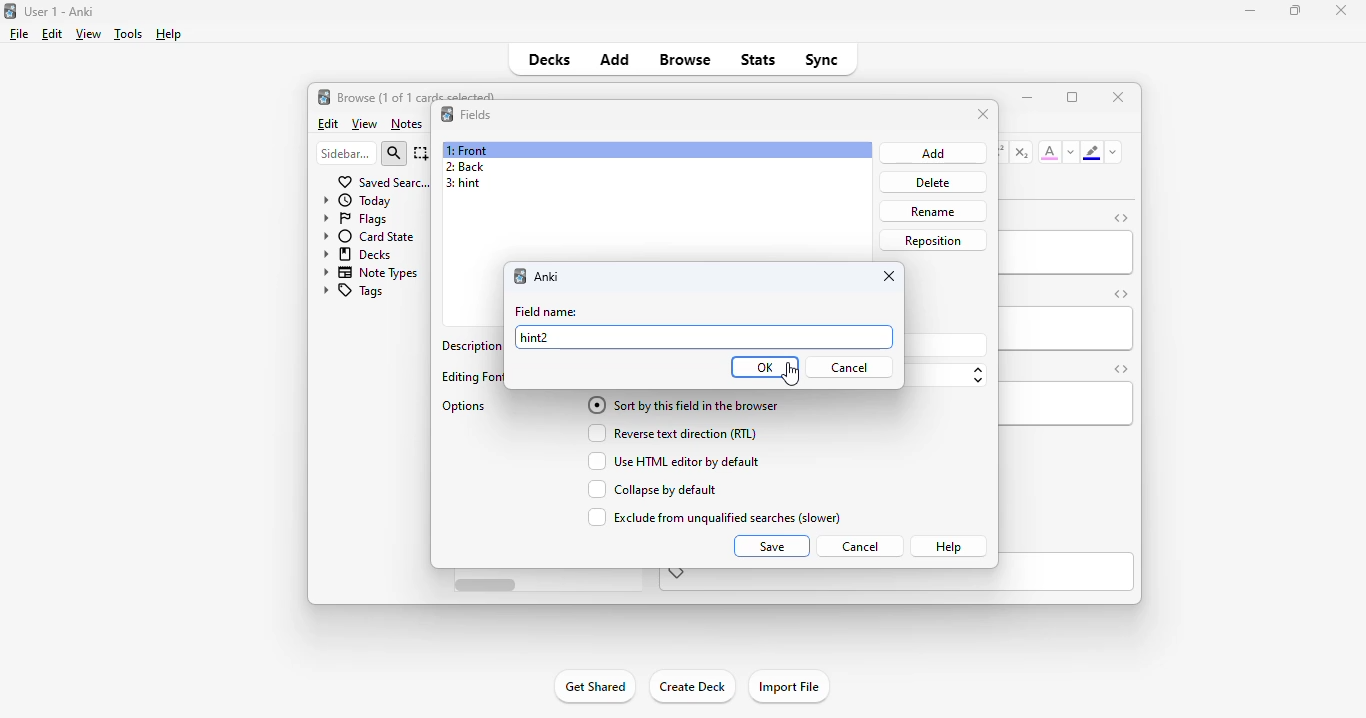 This screenshot has width=1366, height=718. Describe the element at coordinates (691, 685) in the screenshot. I see `create deck` at that location.